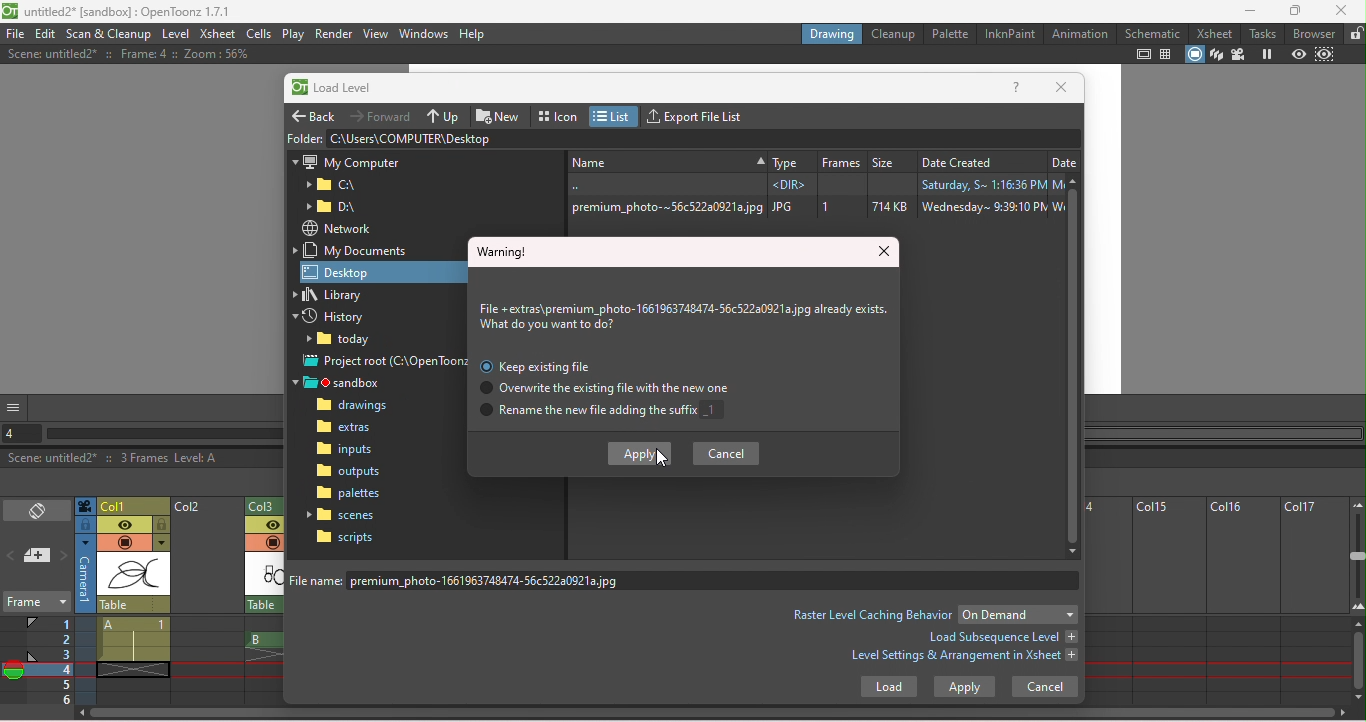 This screenshot has height=722, width=1366. What do you see at coordinates (363, 271) in the screenshot?
I see `Desktop` at bounding box center [363, 271].